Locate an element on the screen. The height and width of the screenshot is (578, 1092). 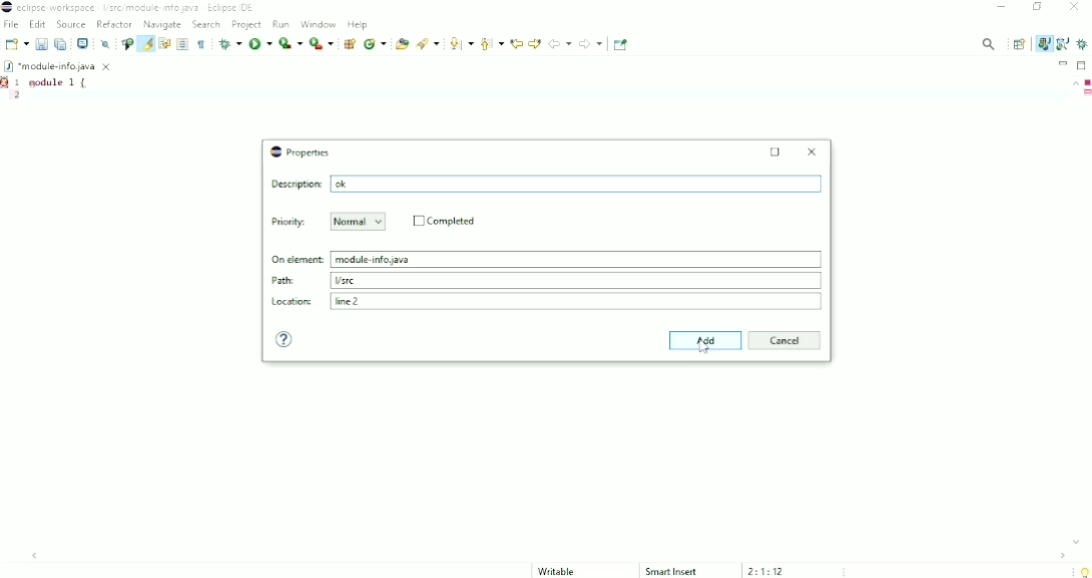
Tip of the day is located at coordinates (1083, 572).